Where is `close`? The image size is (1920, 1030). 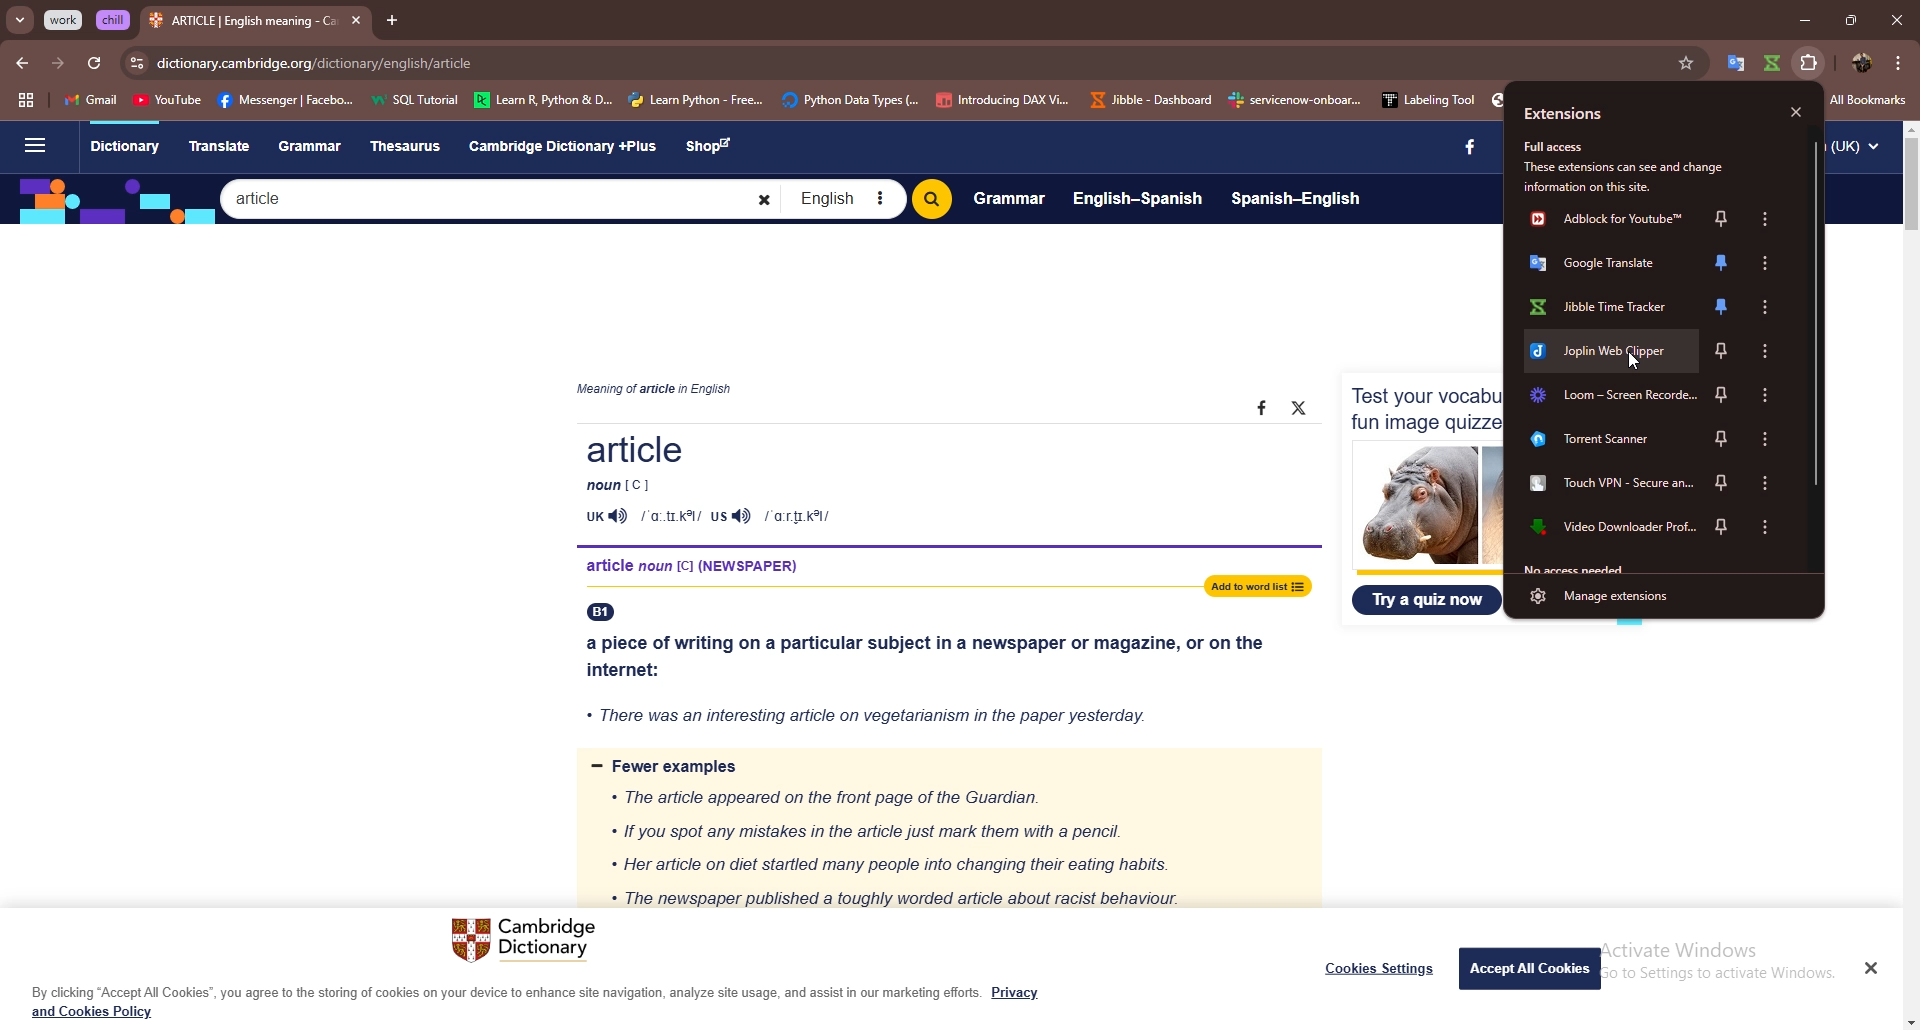 close is located at coordinates (1798, 113).